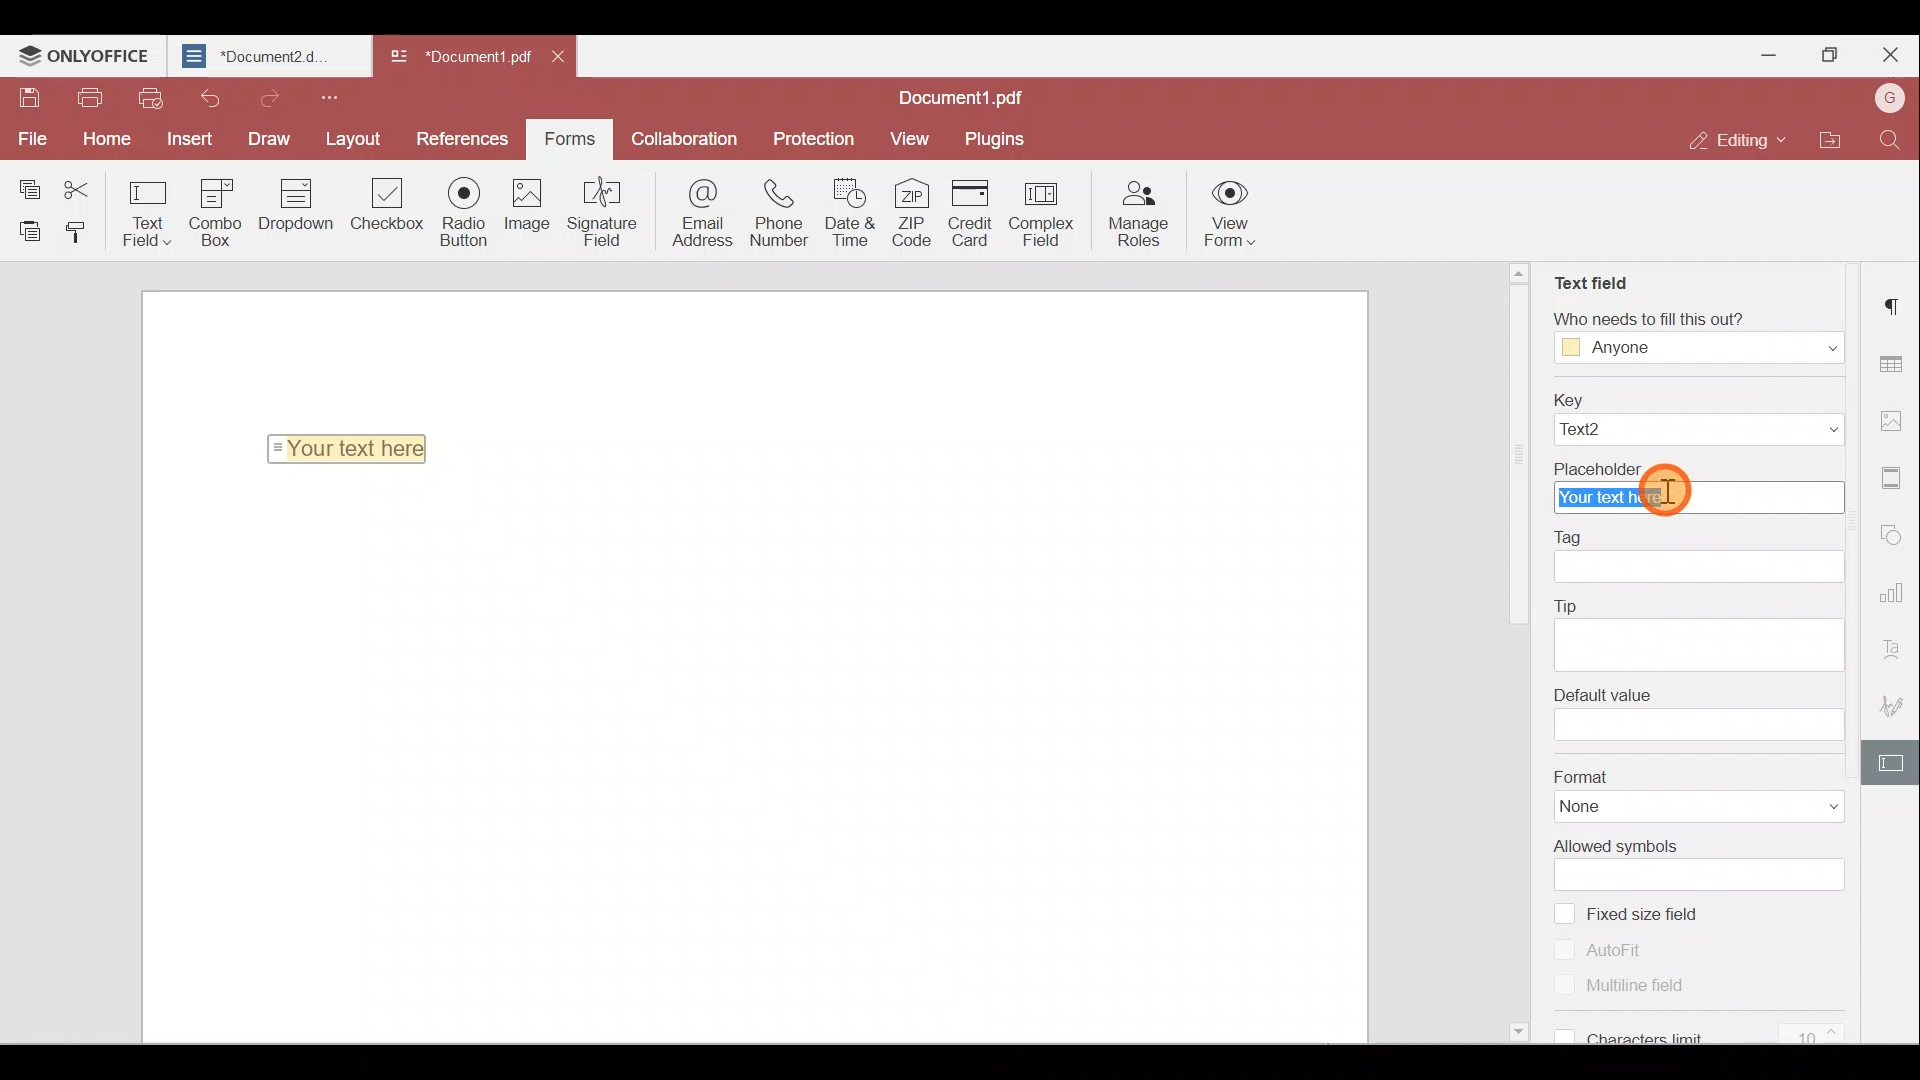  I want to click on Account name, so click(1889, 96).